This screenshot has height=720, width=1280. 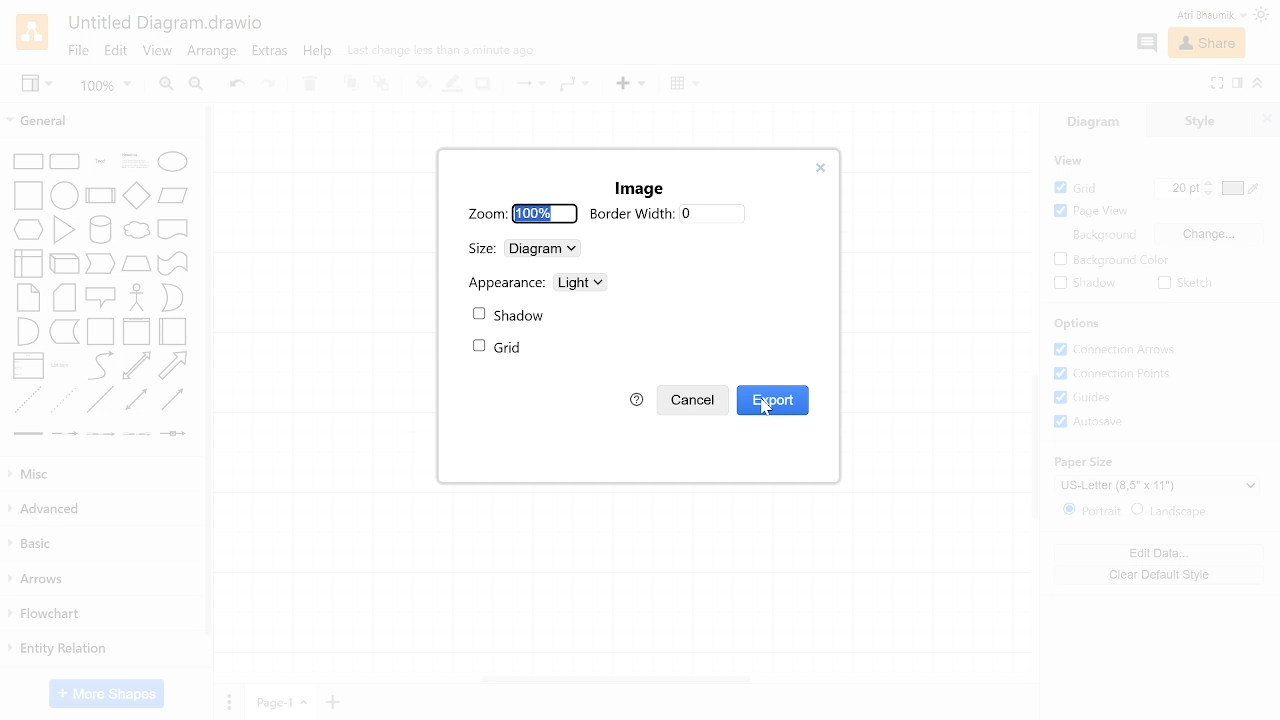 I want to click on Shadow, so click(x=1084, y=283).